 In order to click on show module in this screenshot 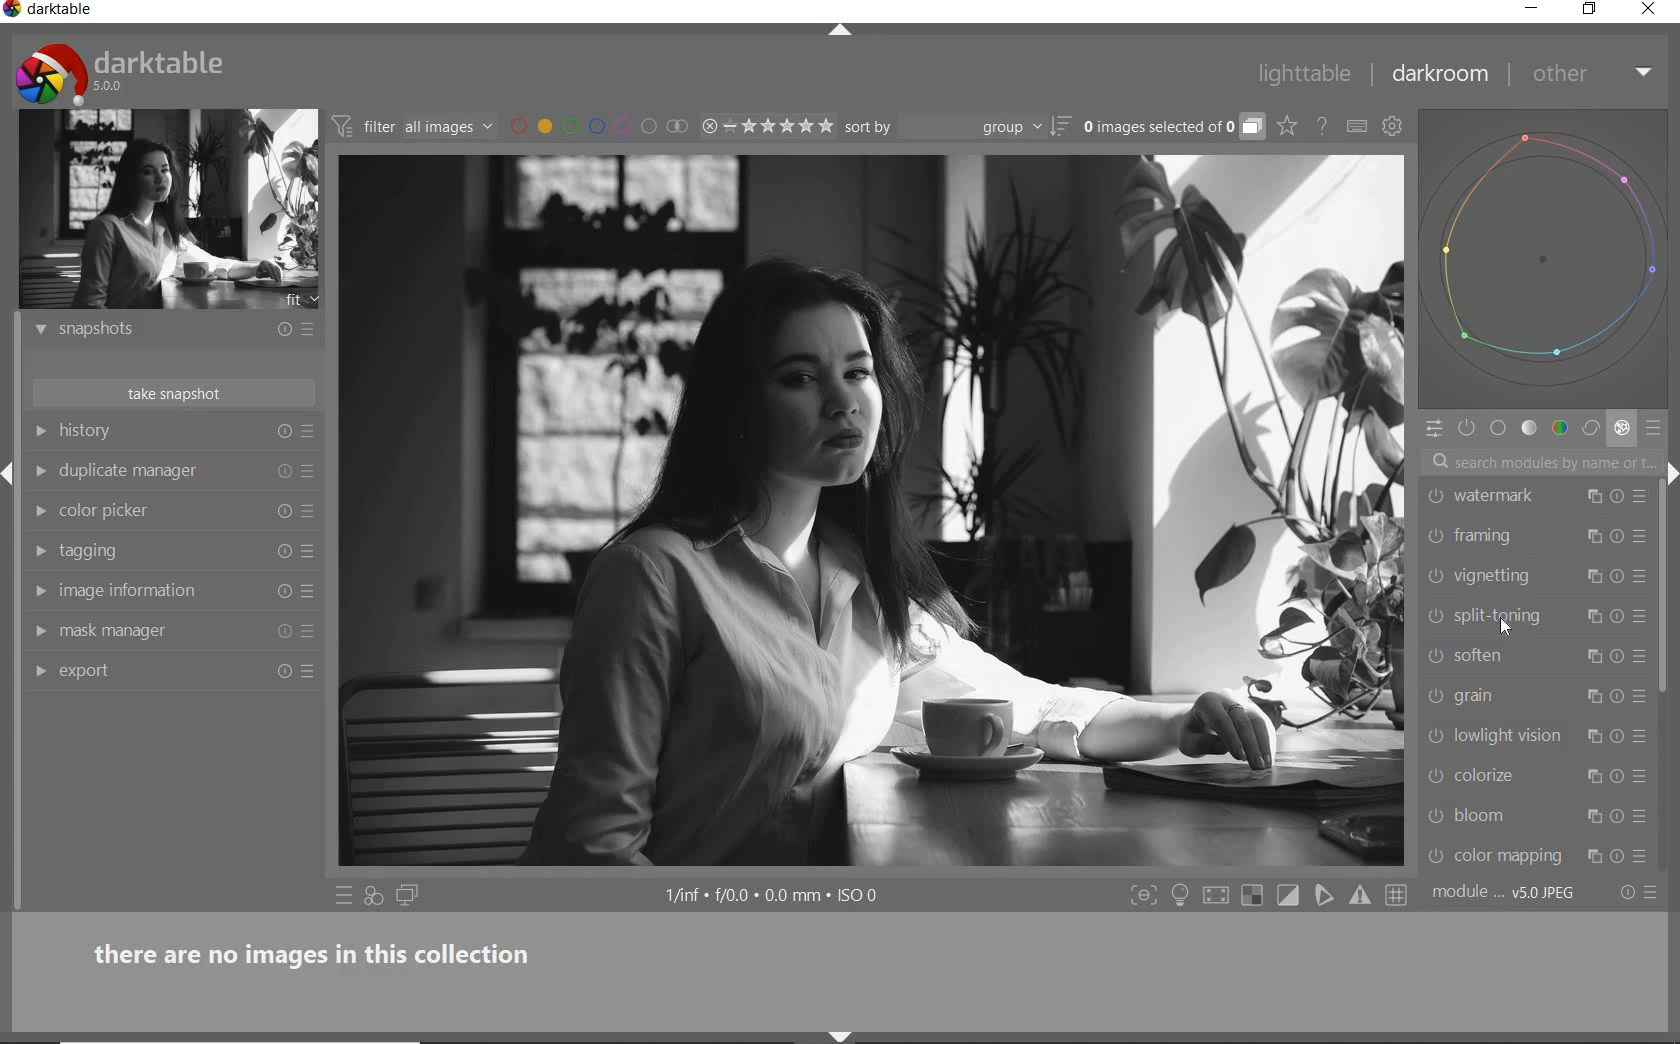, I will do `click(39, 632)`.